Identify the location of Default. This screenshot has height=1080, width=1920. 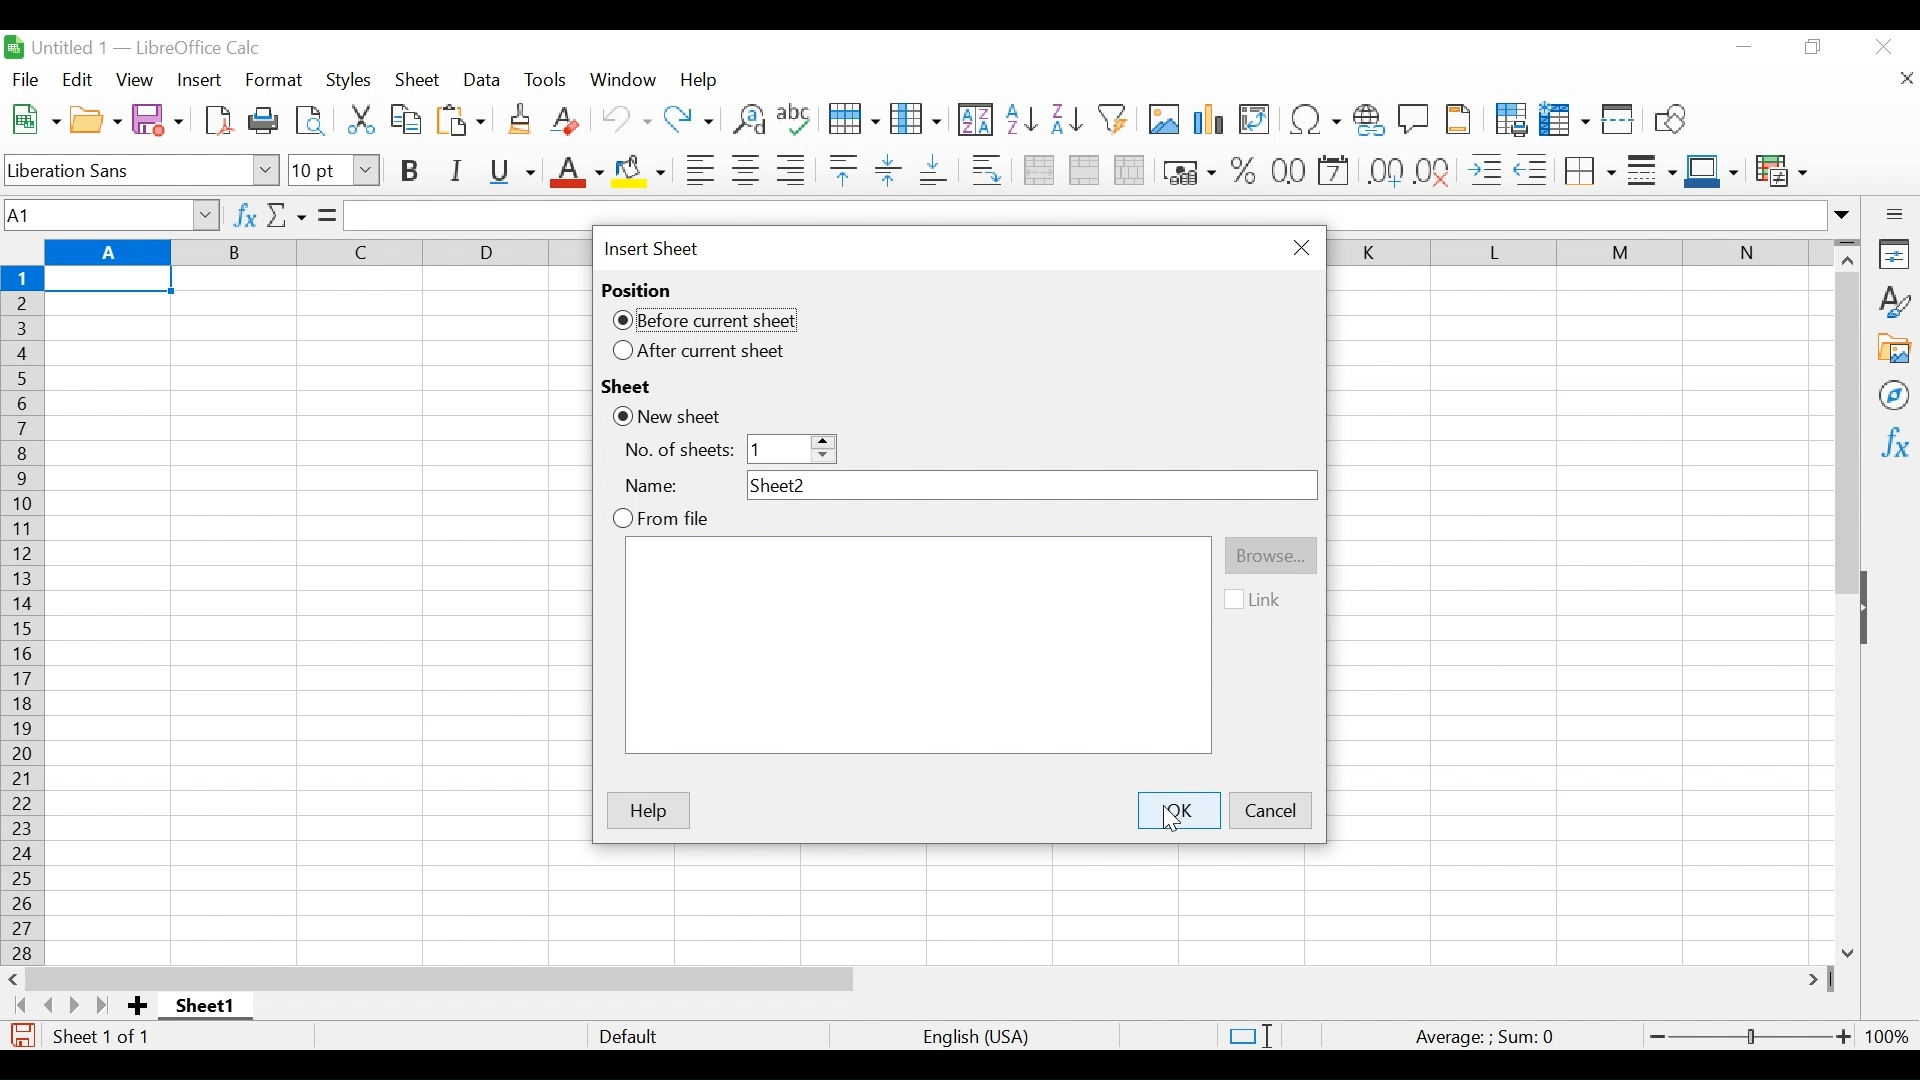
(628, 1035).